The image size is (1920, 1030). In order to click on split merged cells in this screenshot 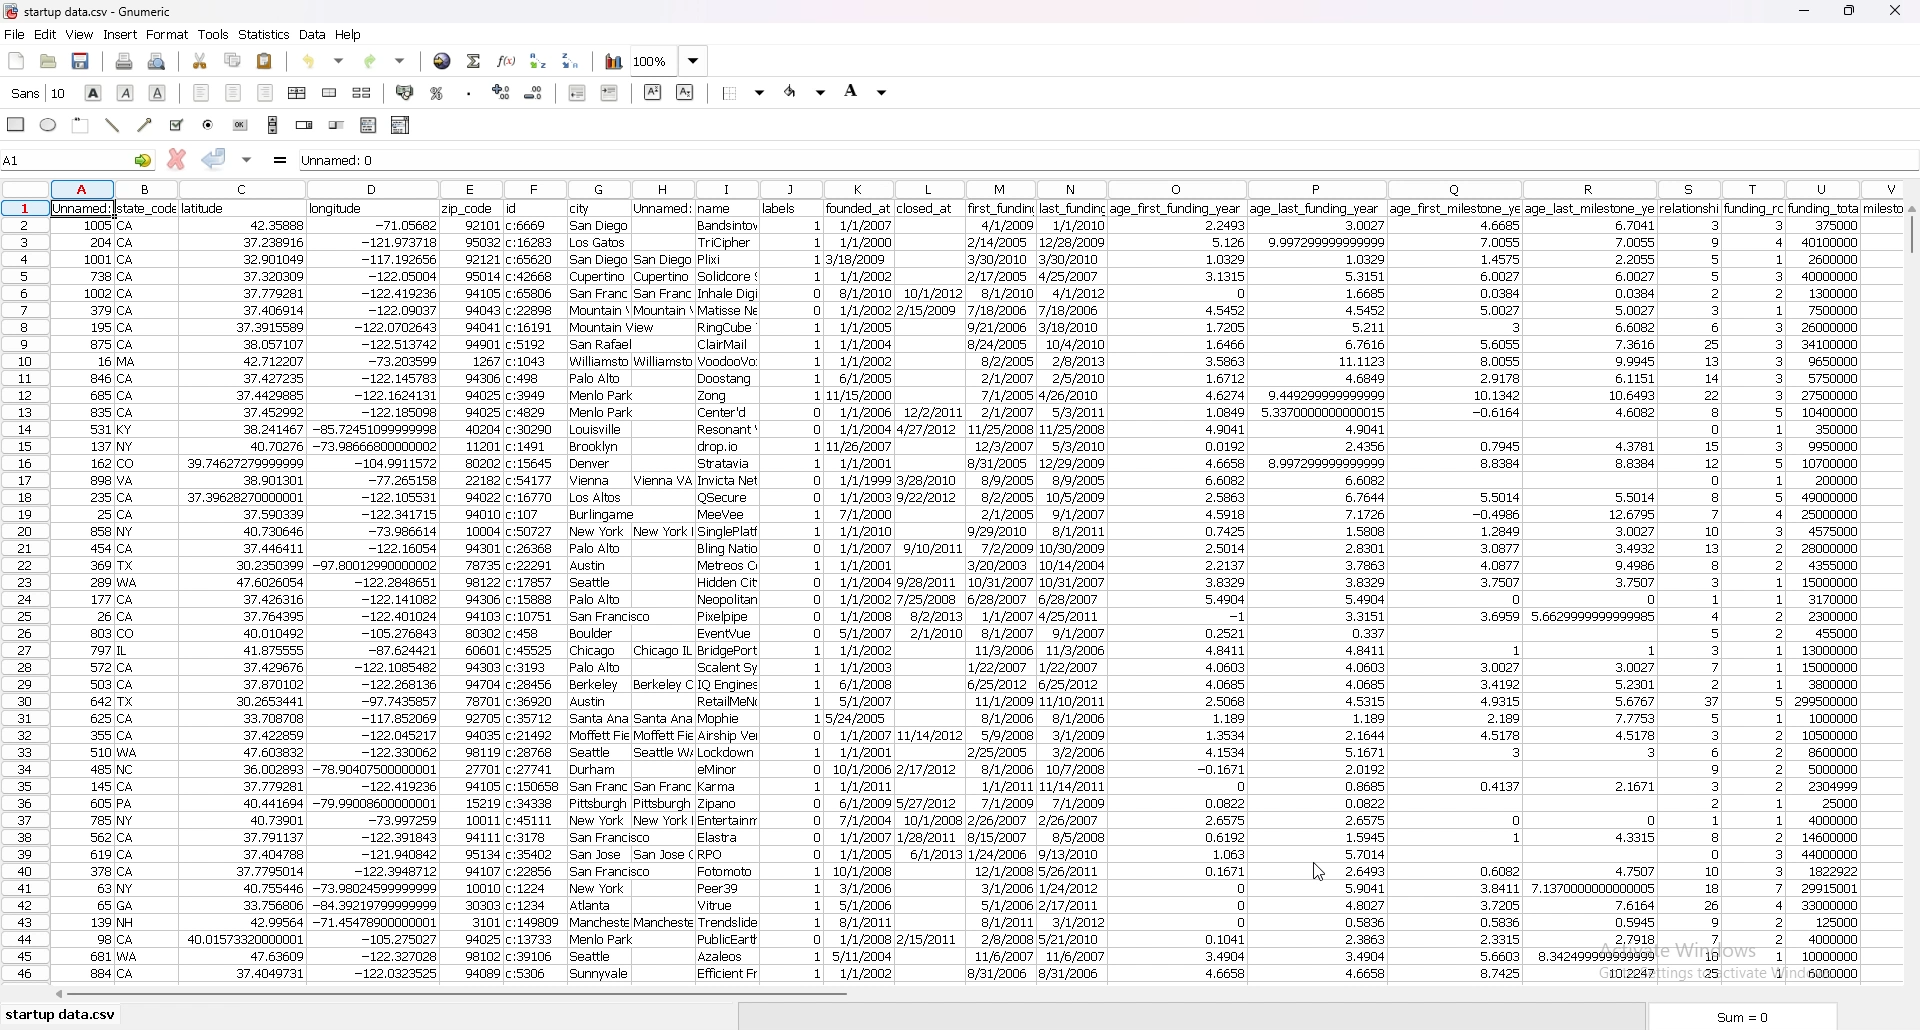, I will do `click(362, 93)`.